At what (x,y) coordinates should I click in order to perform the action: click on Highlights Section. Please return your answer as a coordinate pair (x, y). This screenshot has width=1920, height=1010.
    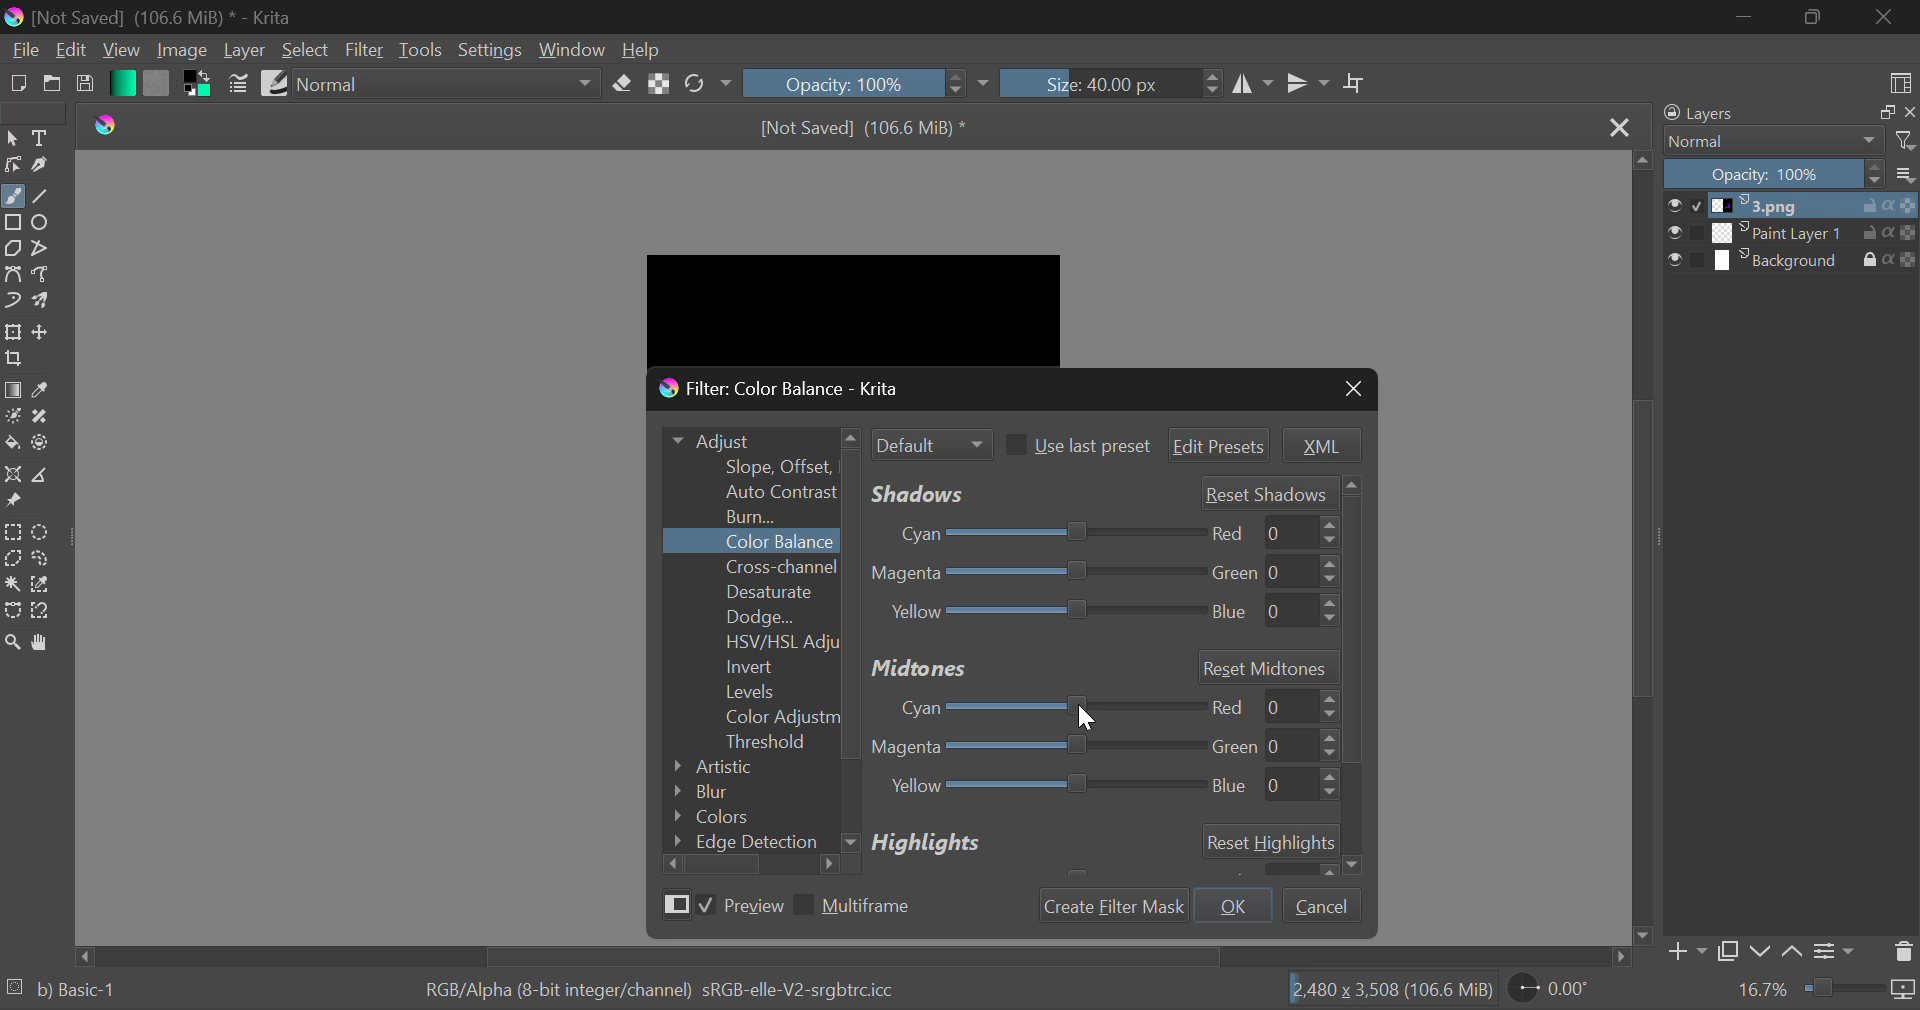
    Looking at the image, I should click on (1097, 846).